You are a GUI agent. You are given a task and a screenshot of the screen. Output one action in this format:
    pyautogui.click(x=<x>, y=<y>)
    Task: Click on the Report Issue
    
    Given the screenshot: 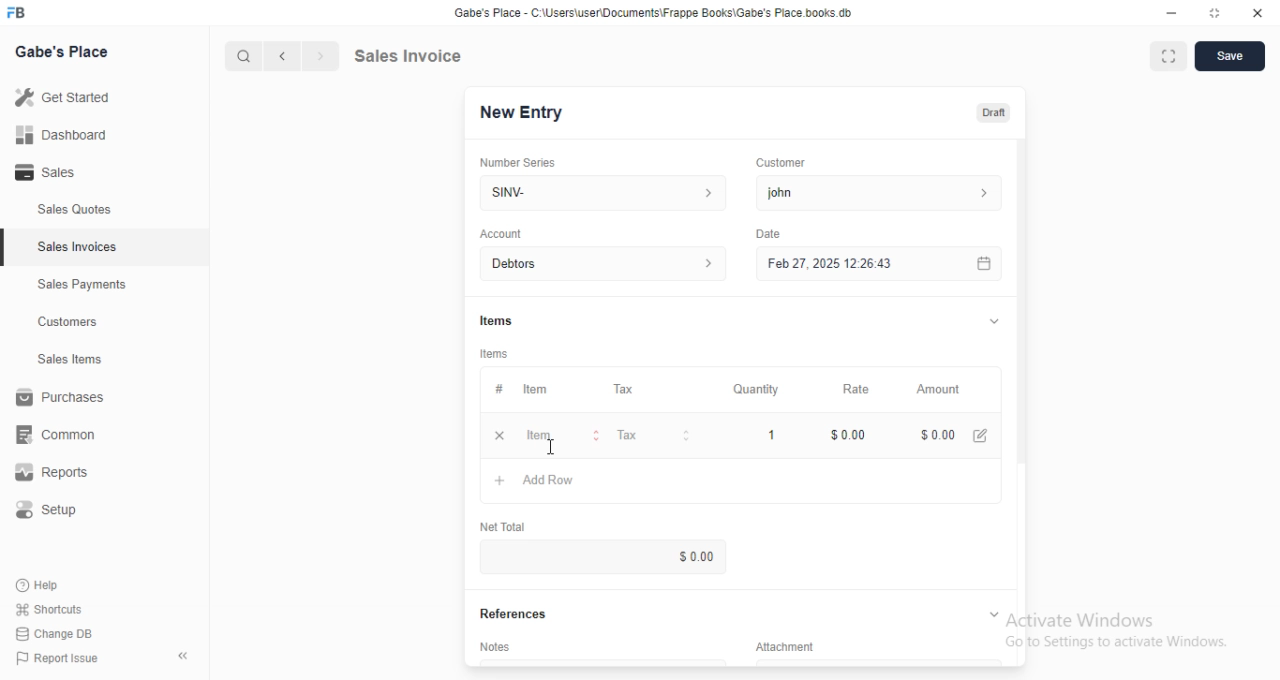 What is the action you would take?
    pyautogui.click(x=61, y=660)
    